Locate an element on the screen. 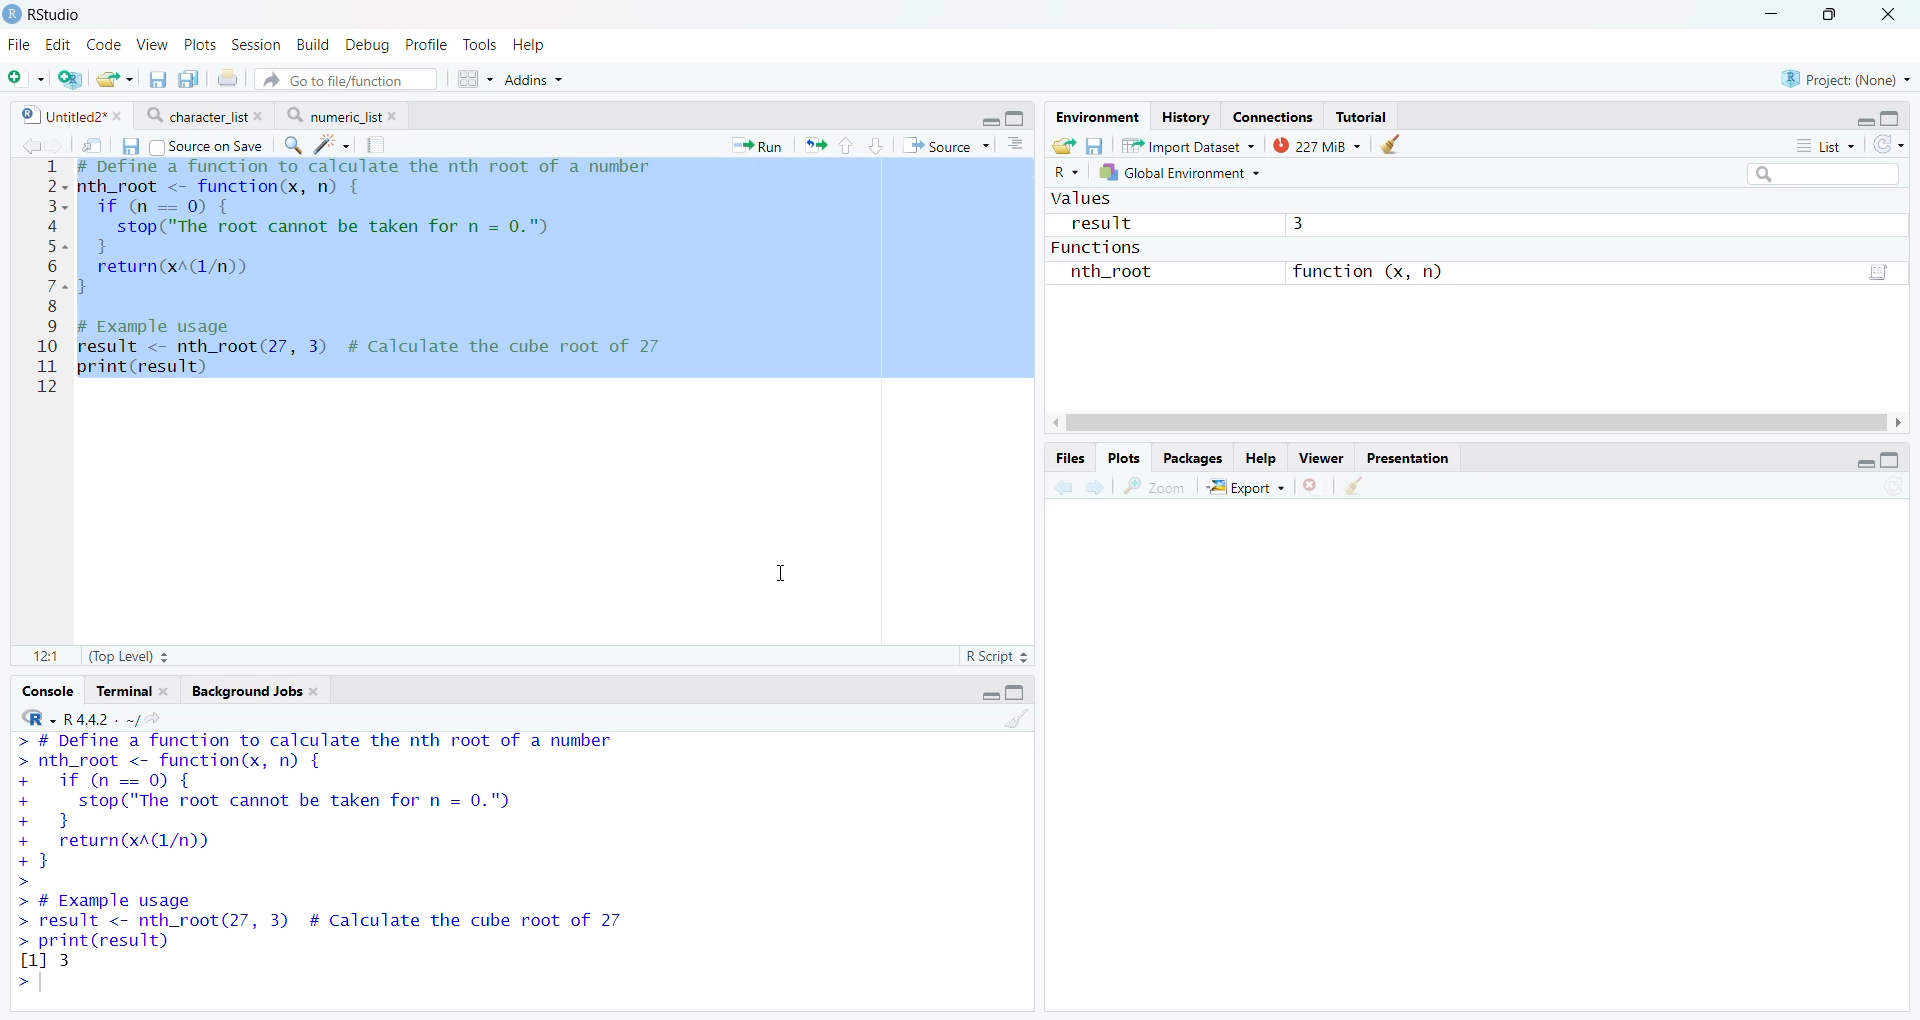  R is located at coordinates (1068, 172).